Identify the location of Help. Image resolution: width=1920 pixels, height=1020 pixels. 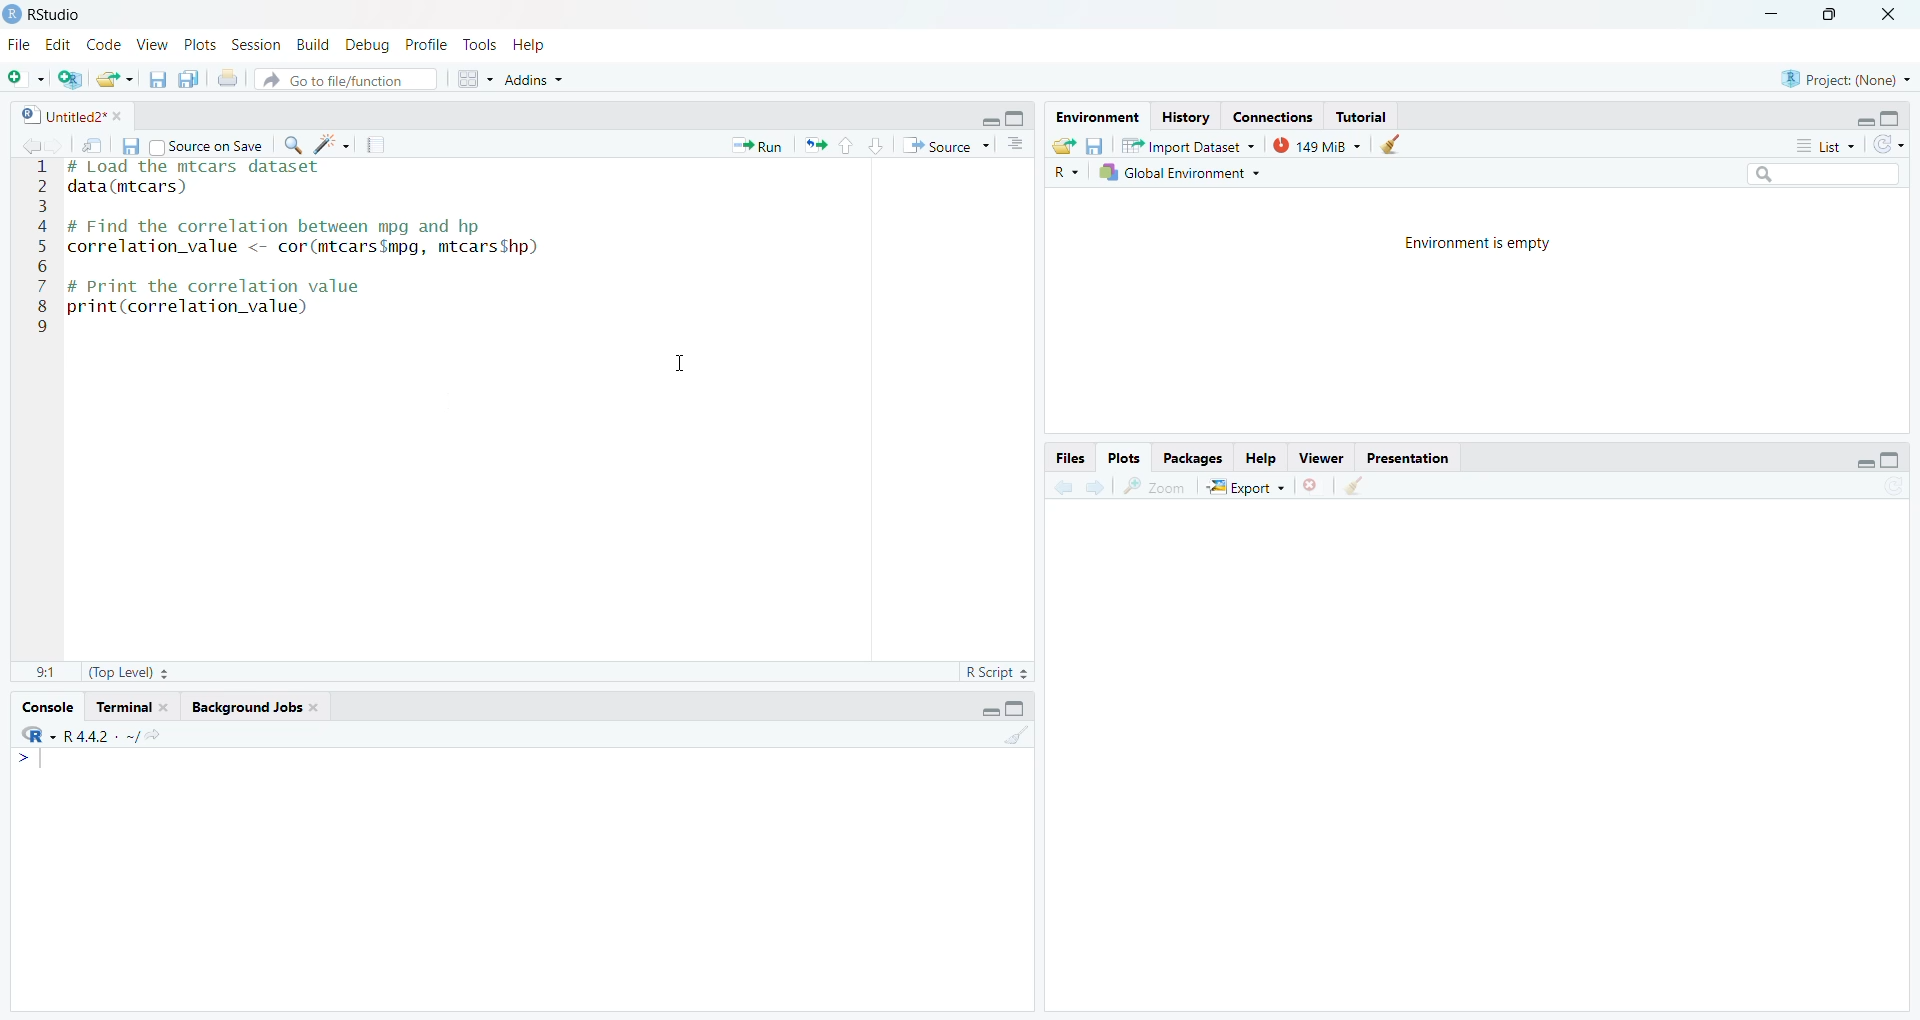
(529, 47).